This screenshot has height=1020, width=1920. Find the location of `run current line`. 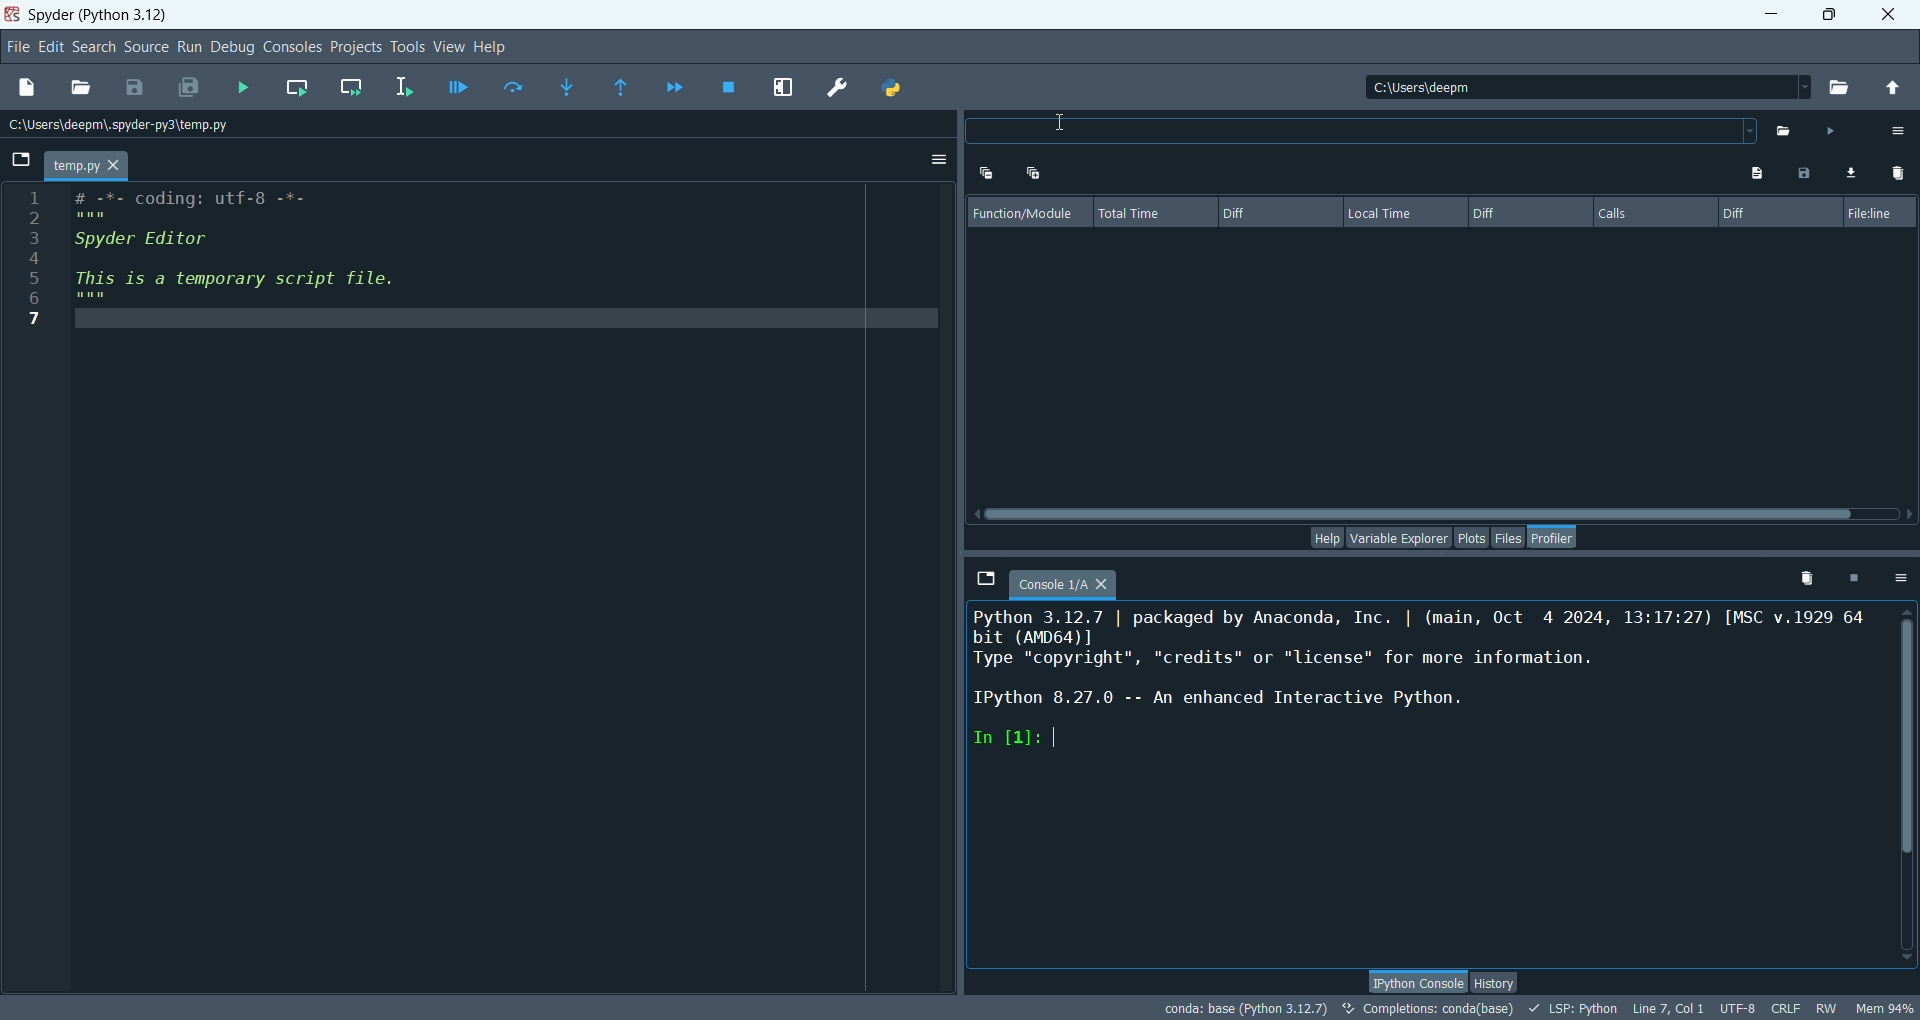

run current line is located at coordinates (513, 87).